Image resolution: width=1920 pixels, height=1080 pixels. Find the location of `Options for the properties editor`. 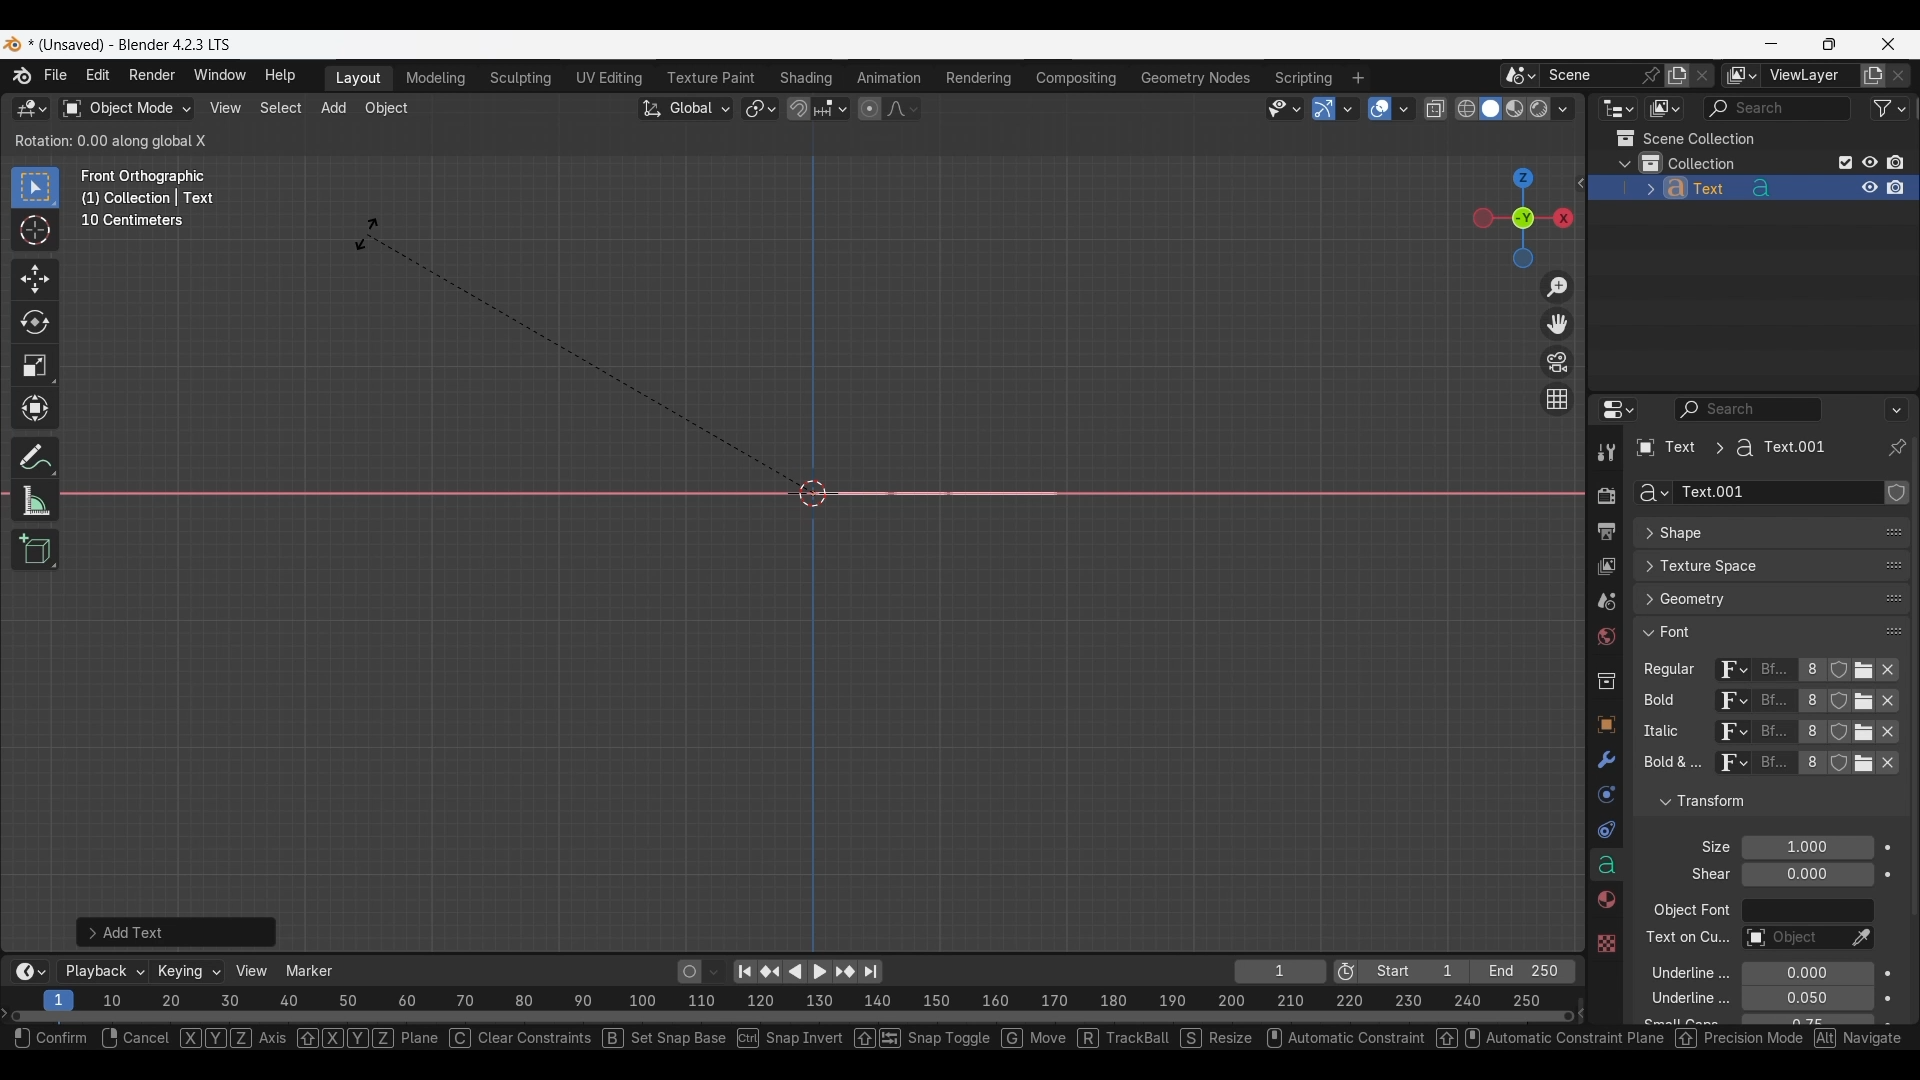

Options for the properties editor is located at coordinates (1898, 409).